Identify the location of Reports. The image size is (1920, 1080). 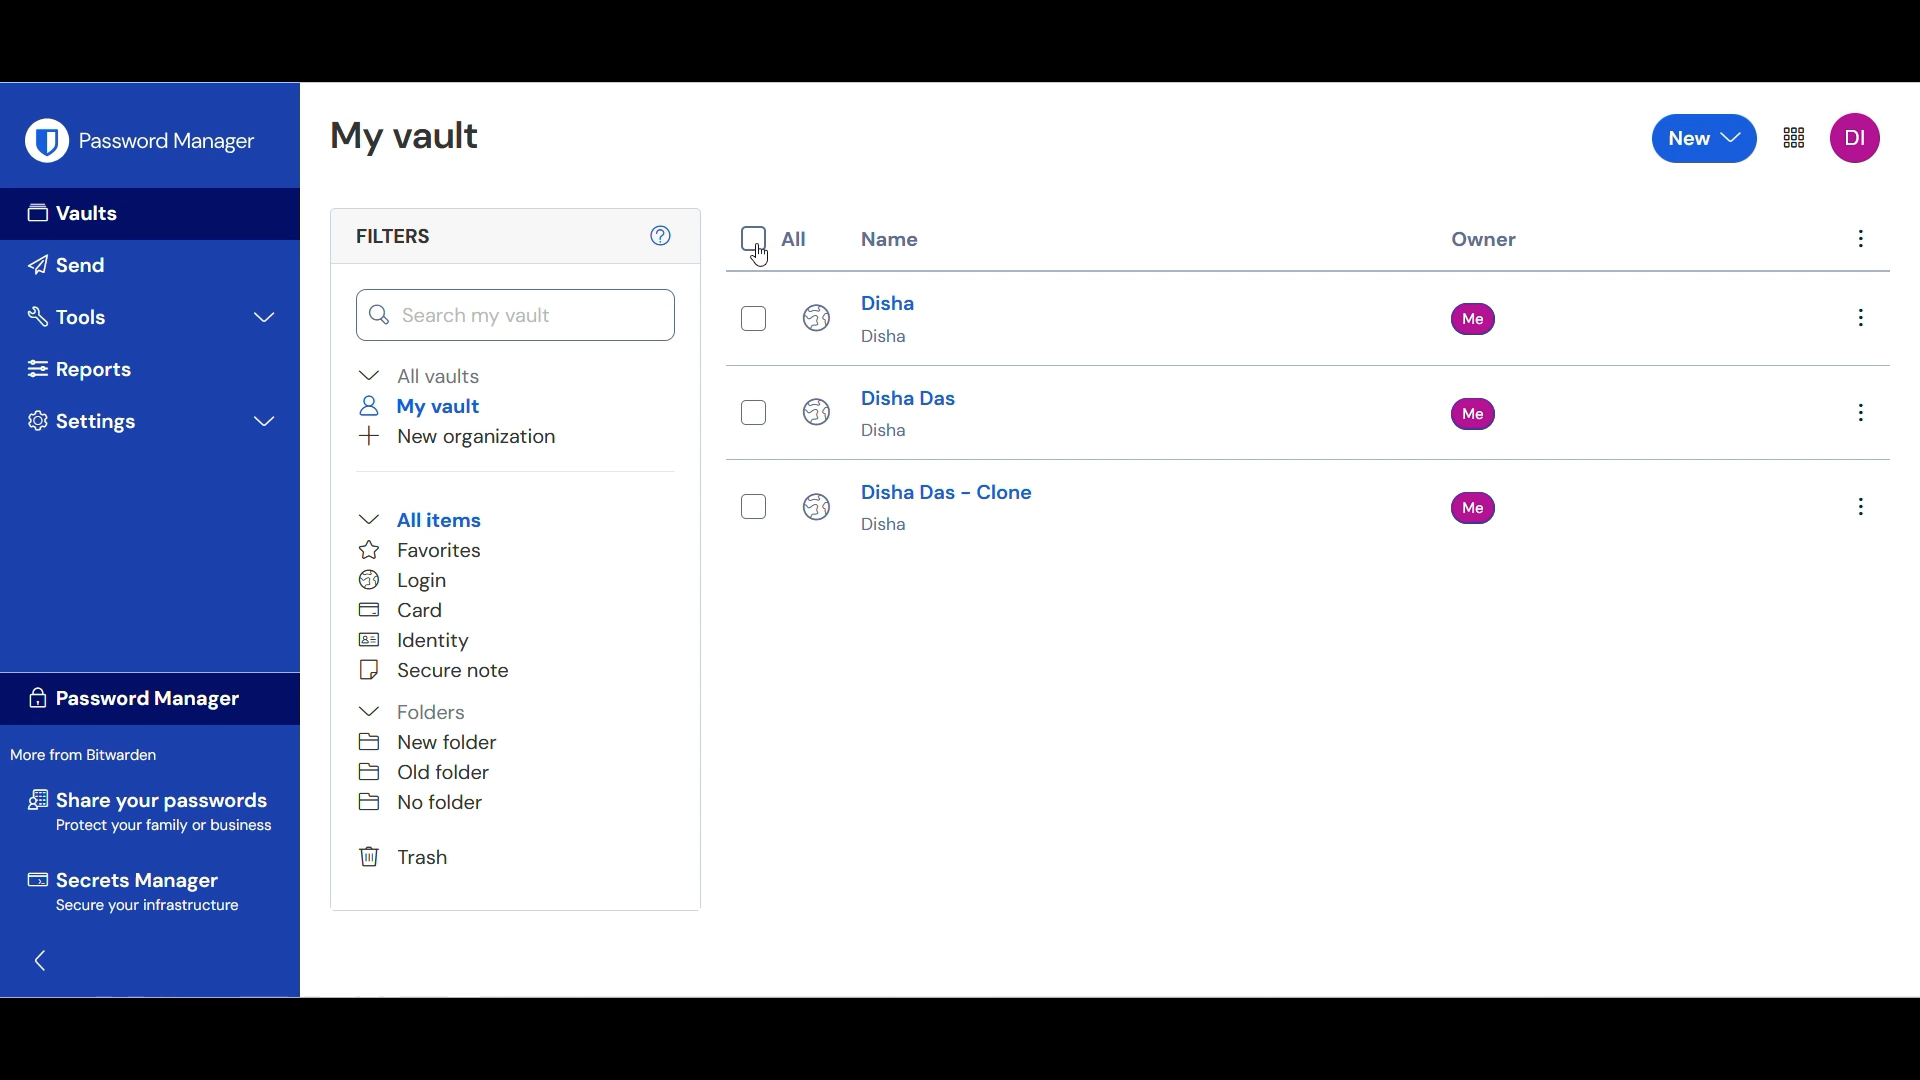
(151, 369).